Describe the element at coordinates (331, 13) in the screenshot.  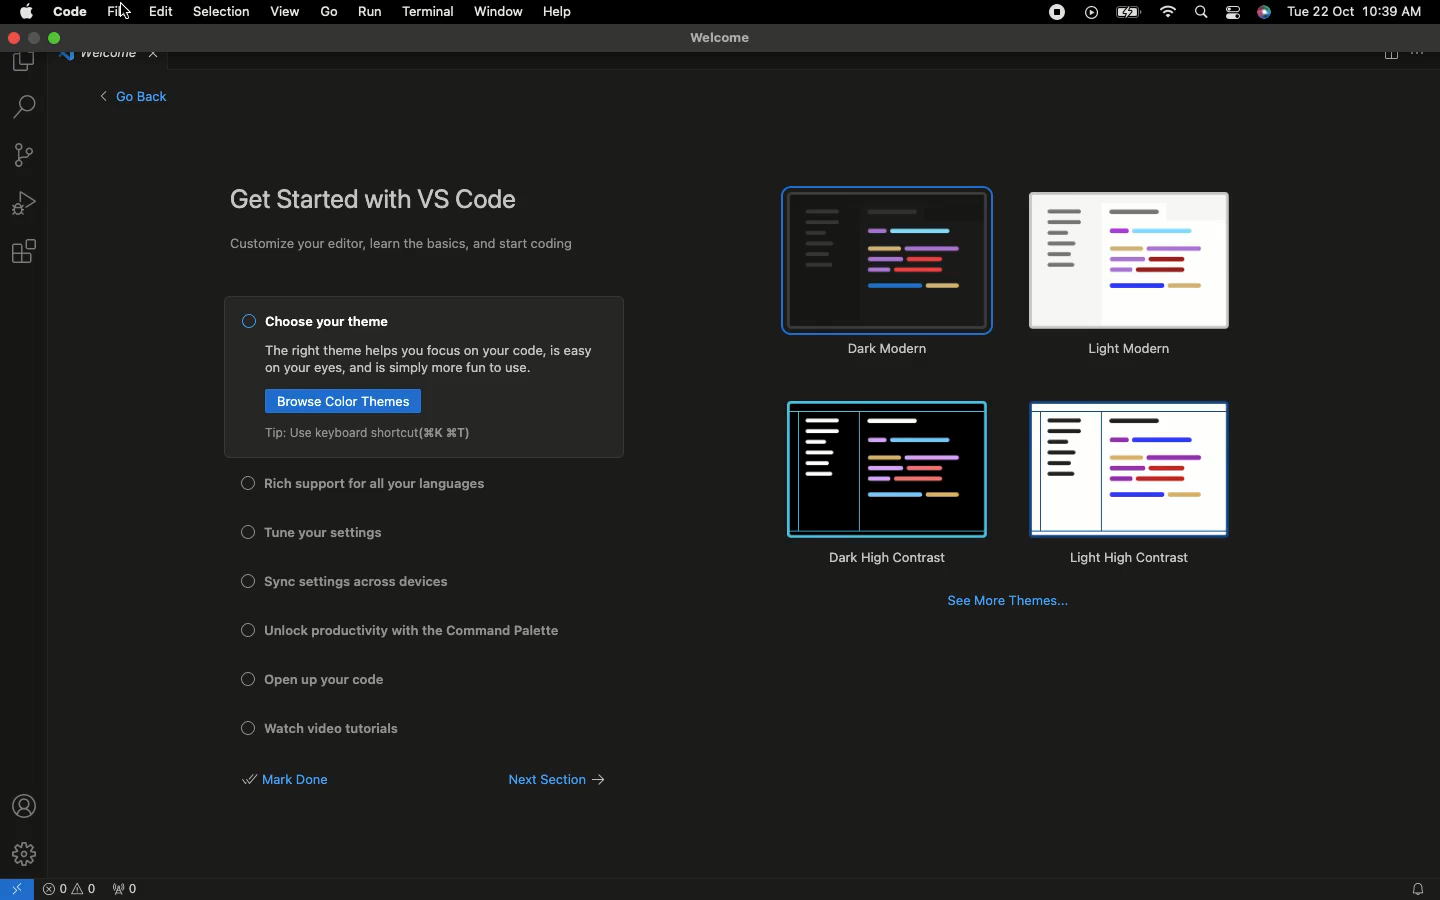
I see `Go` at that location.